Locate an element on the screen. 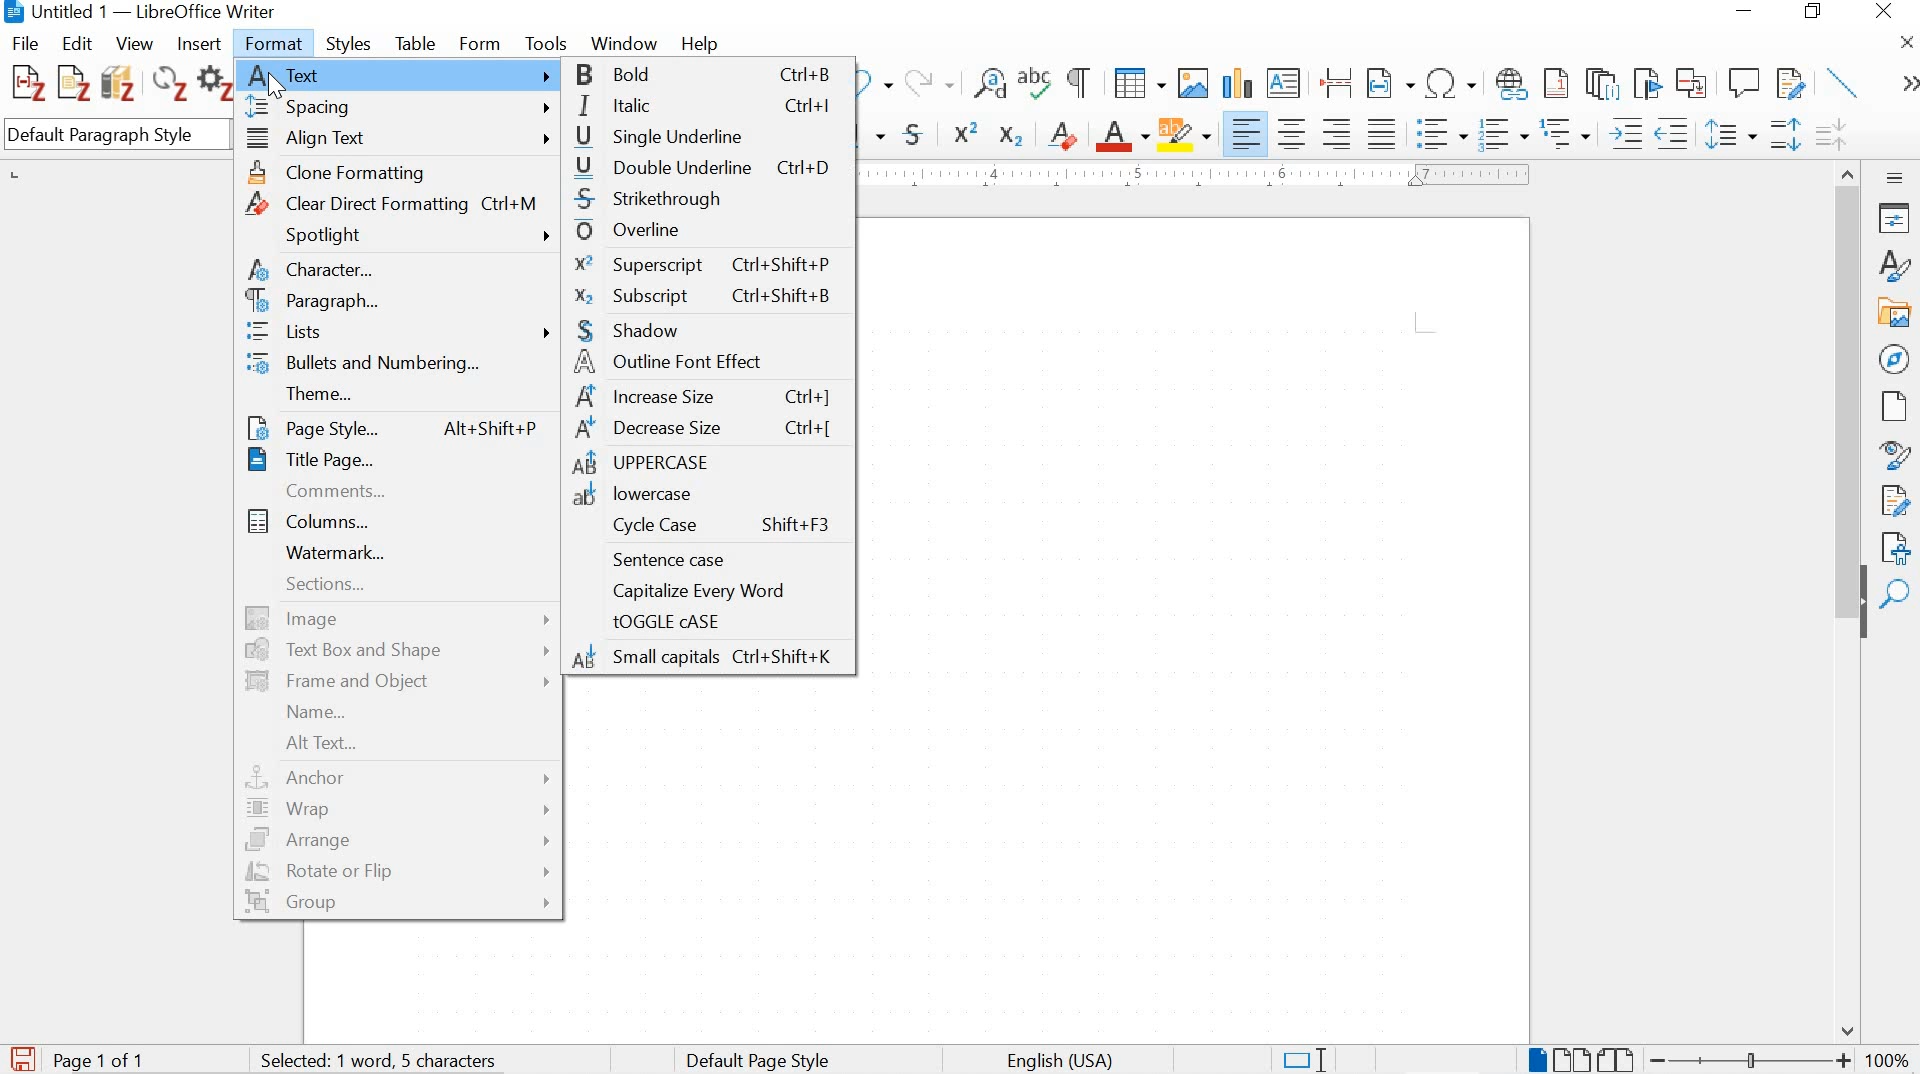  decrease paragraph spacing is located at coordinates (1830, 137).